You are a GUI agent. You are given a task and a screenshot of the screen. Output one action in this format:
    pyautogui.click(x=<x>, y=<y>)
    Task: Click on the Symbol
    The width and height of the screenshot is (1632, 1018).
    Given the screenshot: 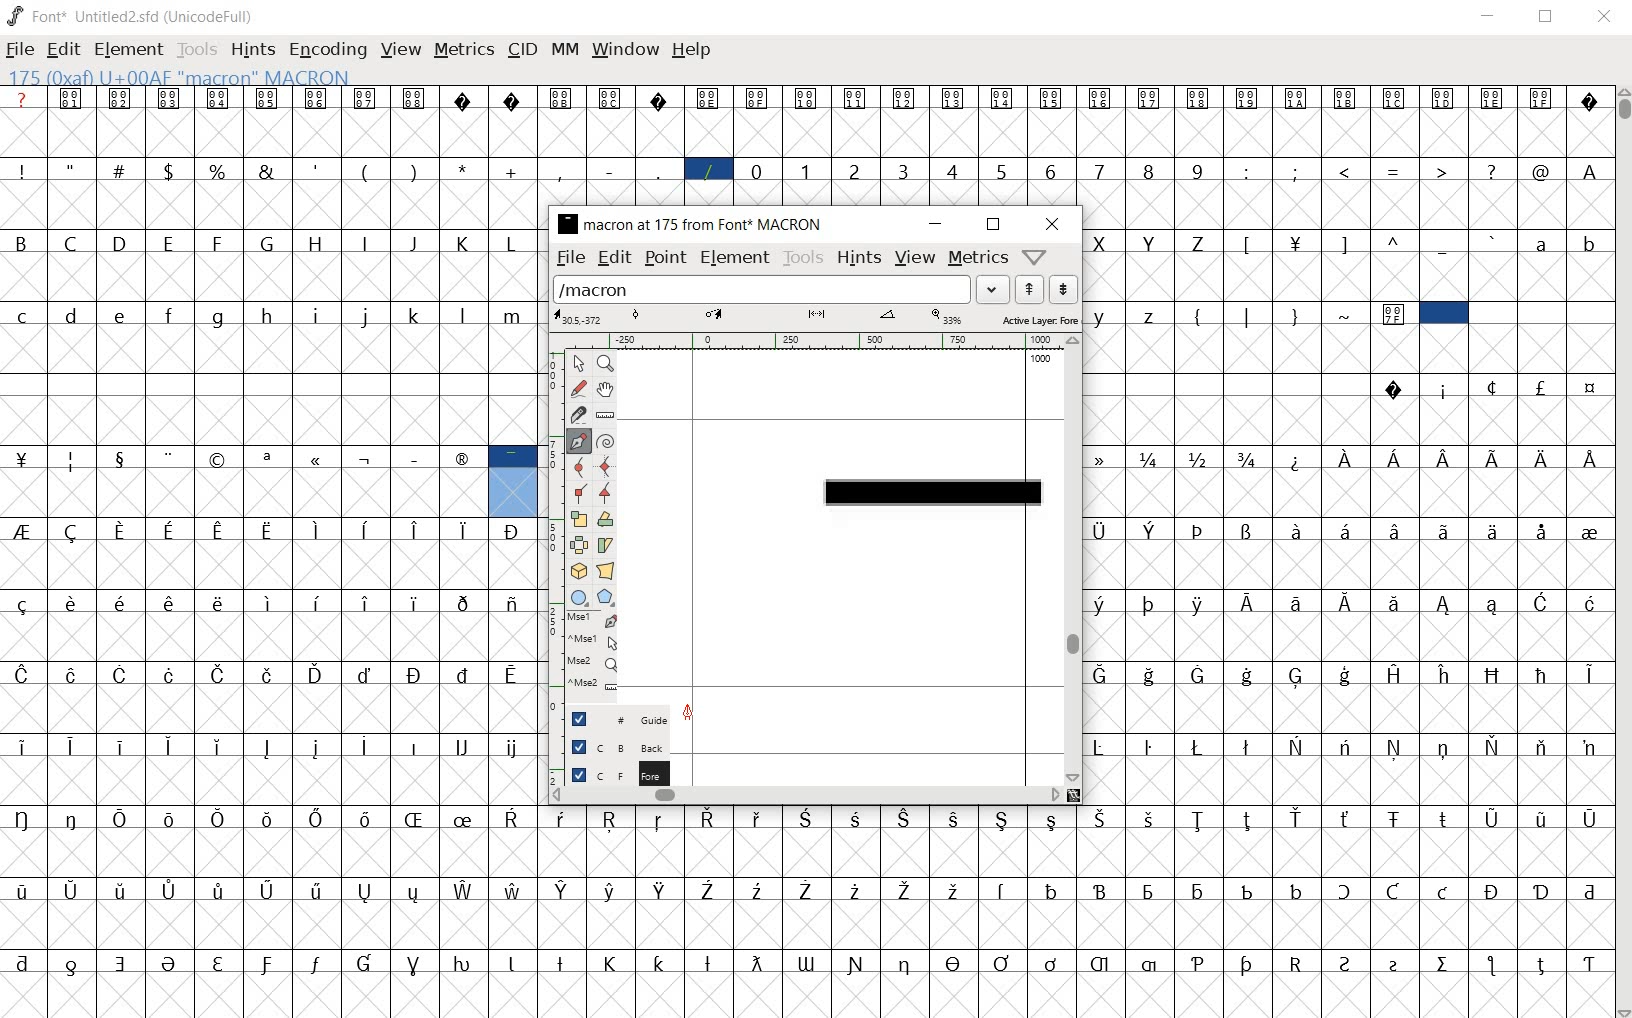 What is the action you would take?
    pyautogui.click(x=1590, y=817)
    